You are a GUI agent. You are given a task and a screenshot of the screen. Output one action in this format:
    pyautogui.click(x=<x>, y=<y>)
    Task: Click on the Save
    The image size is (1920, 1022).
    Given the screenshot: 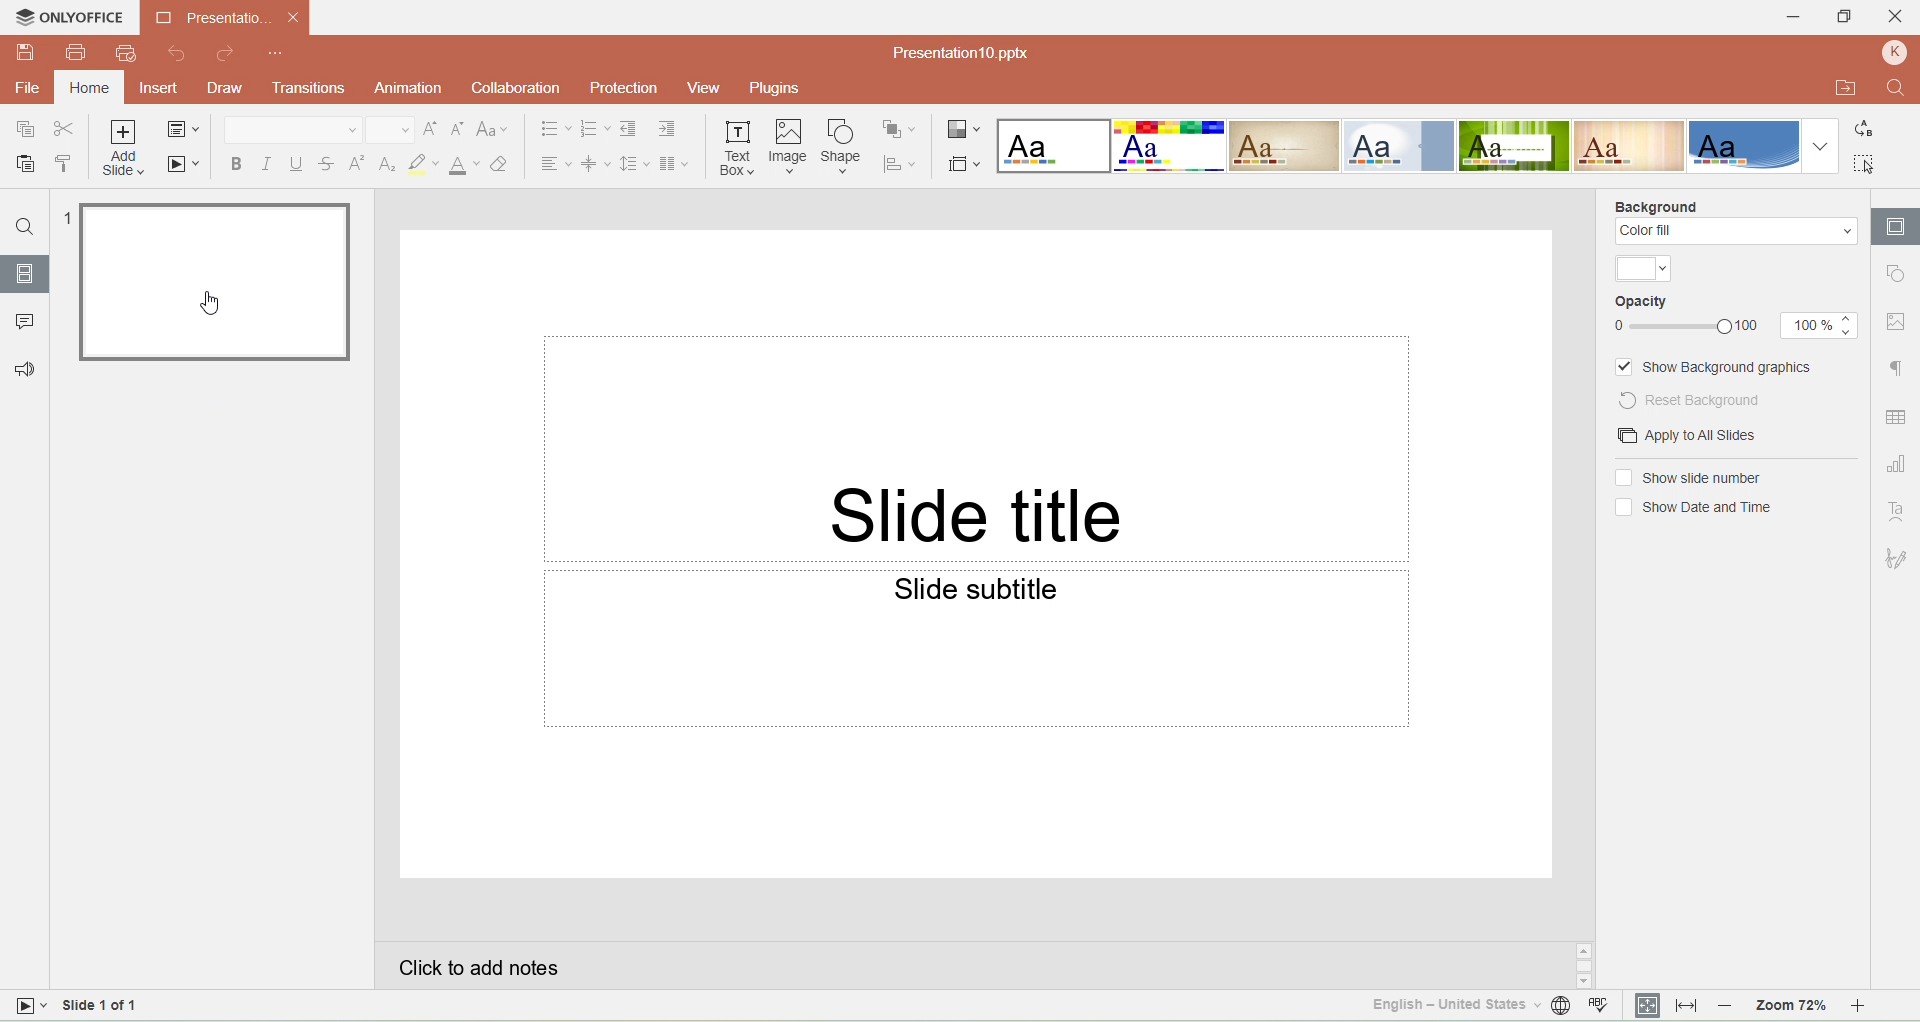 What is the action you would take?
    pyautogui.click(x=26, y=54)
    